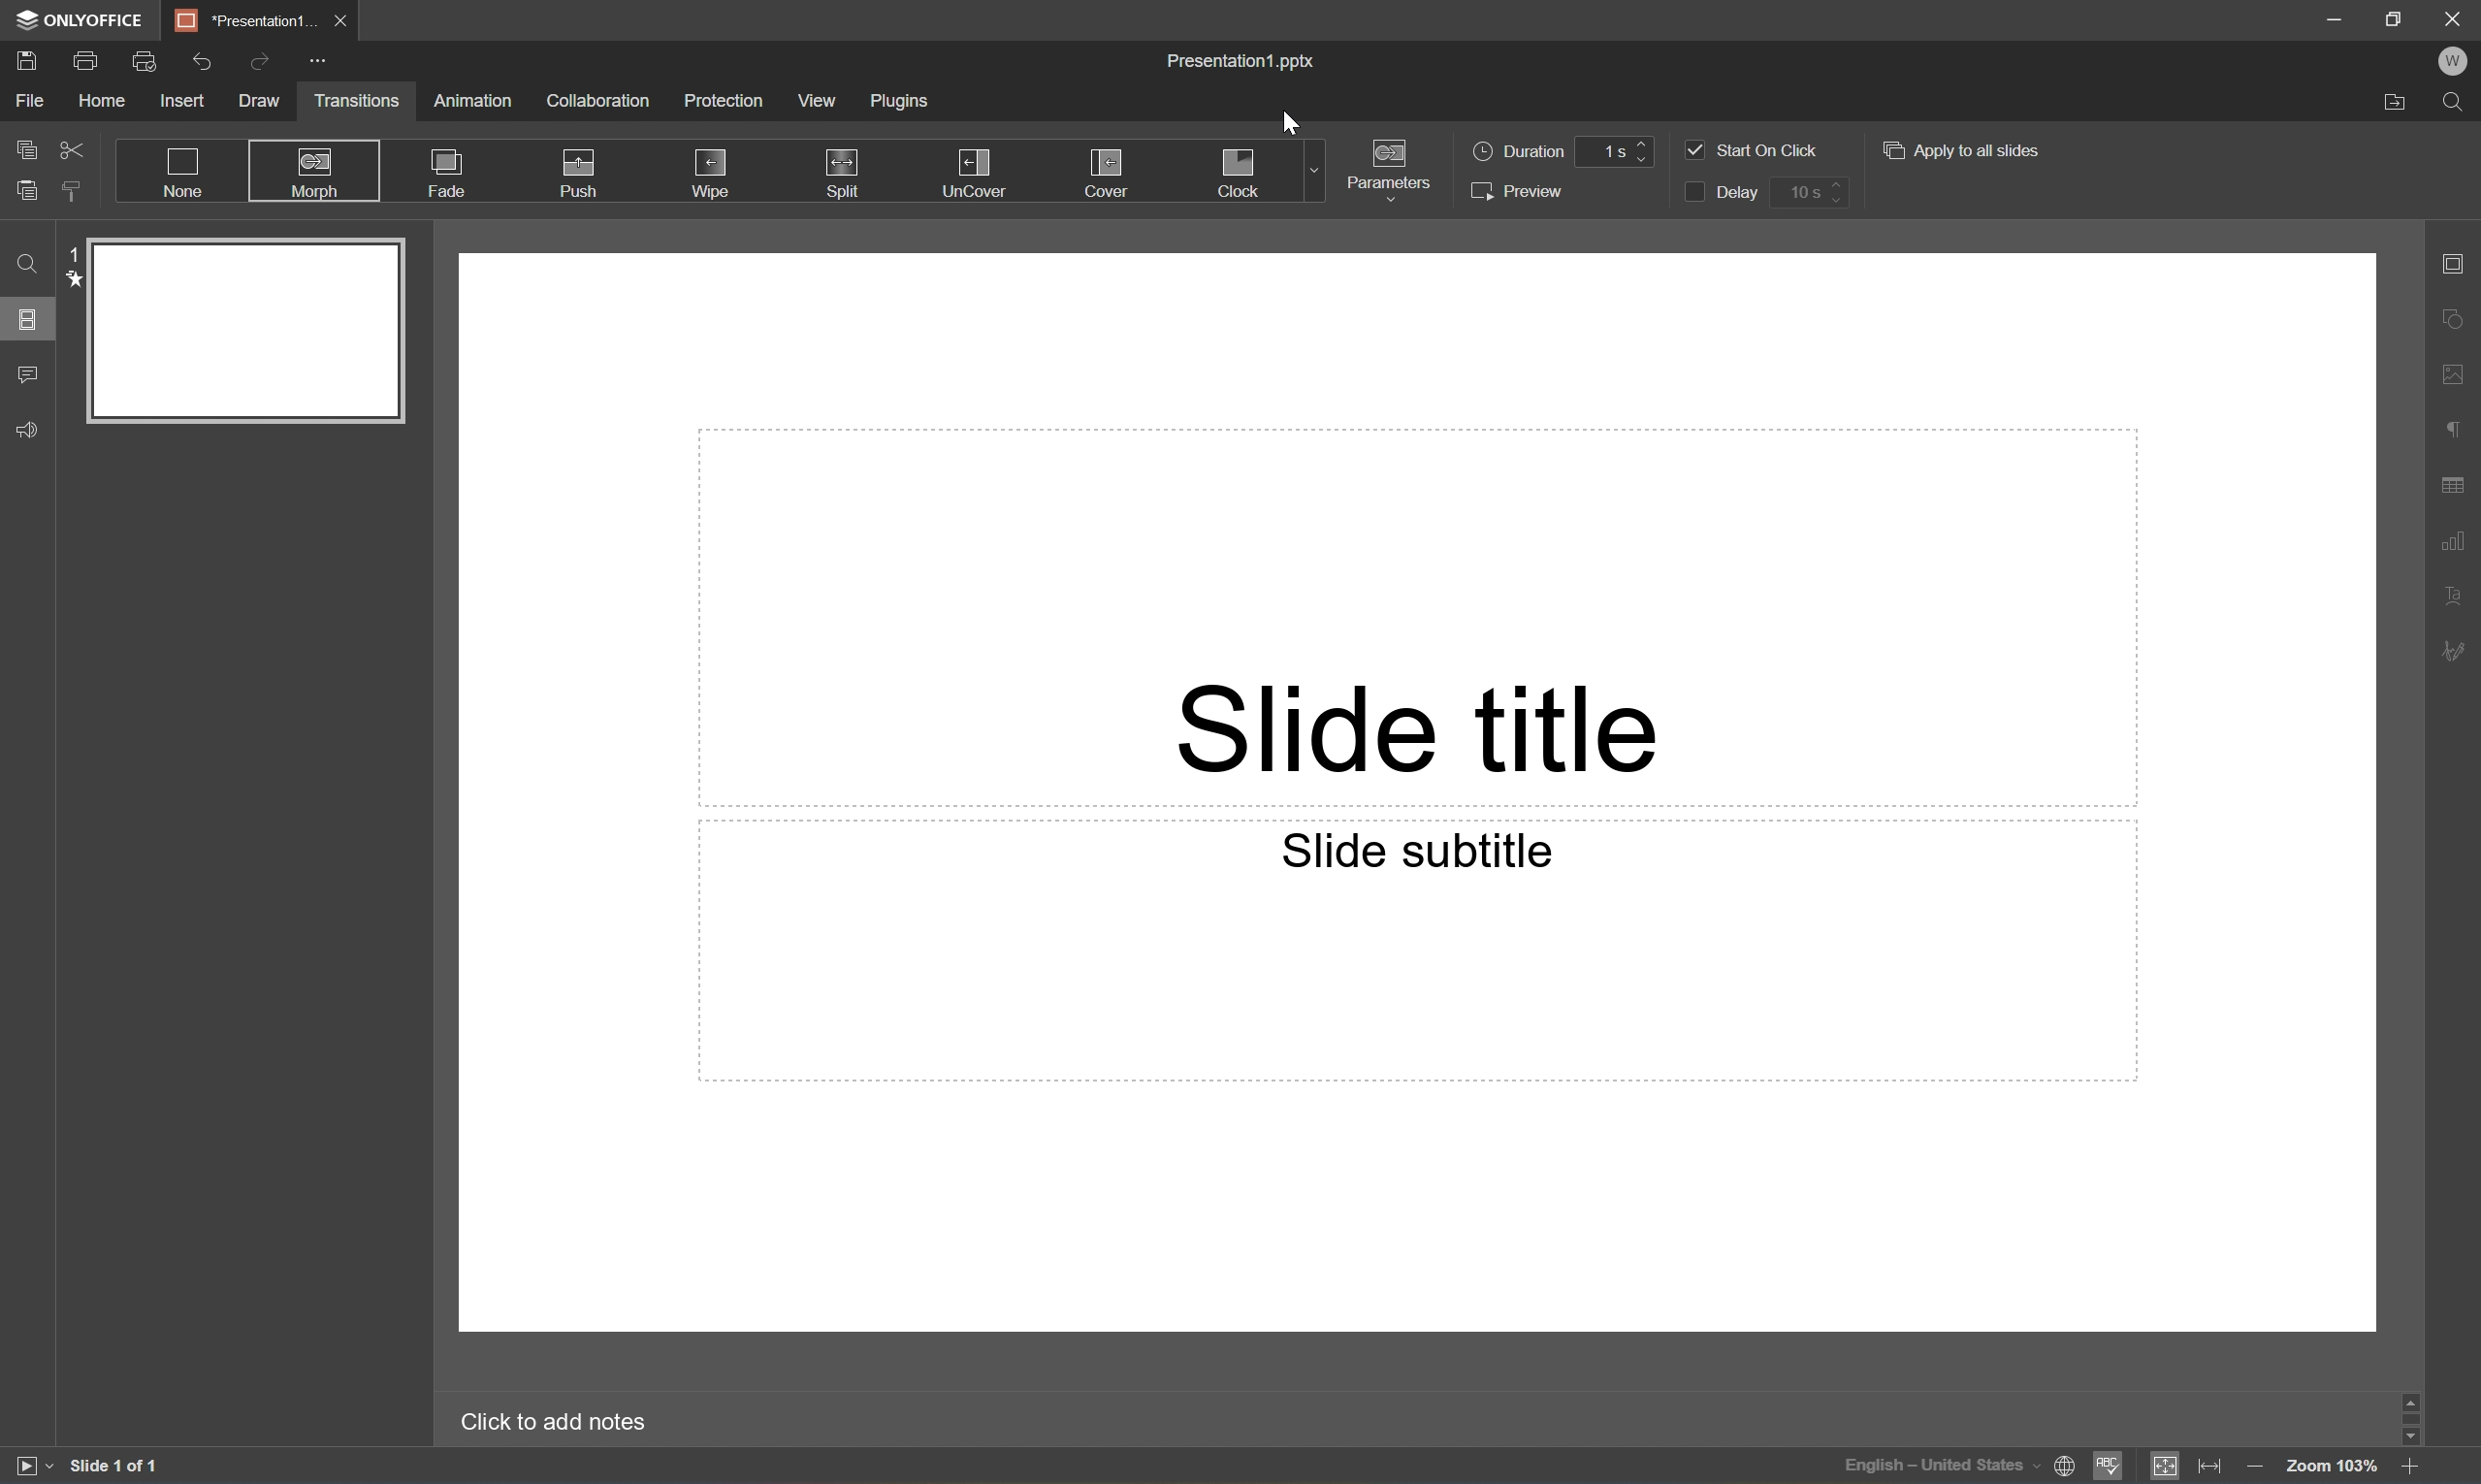  What do you see at coordinates (320, 174) in the screenshot?
I see `Morph` at bounding box center [320, 174].